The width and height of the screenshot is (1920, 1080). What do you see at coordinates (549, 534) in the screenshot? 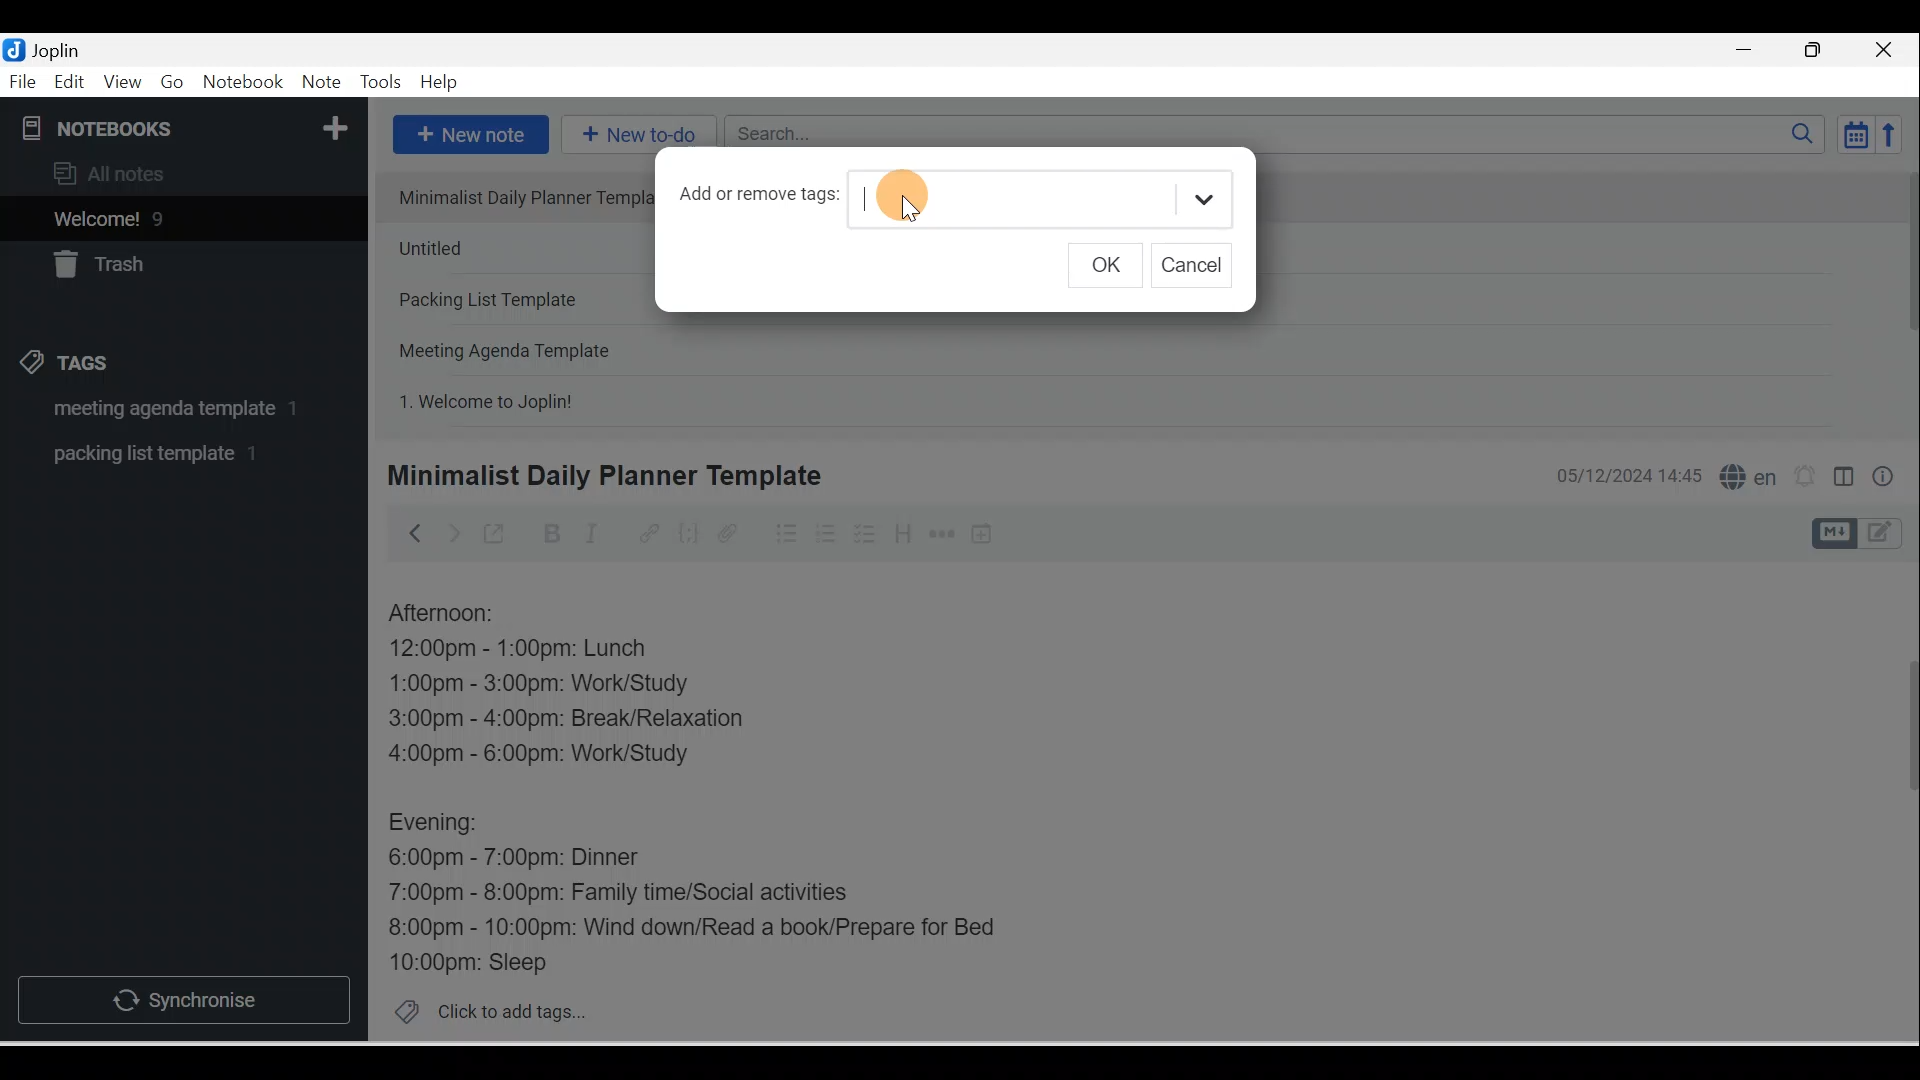
I see `Bold` at bounding box center [549, 534].